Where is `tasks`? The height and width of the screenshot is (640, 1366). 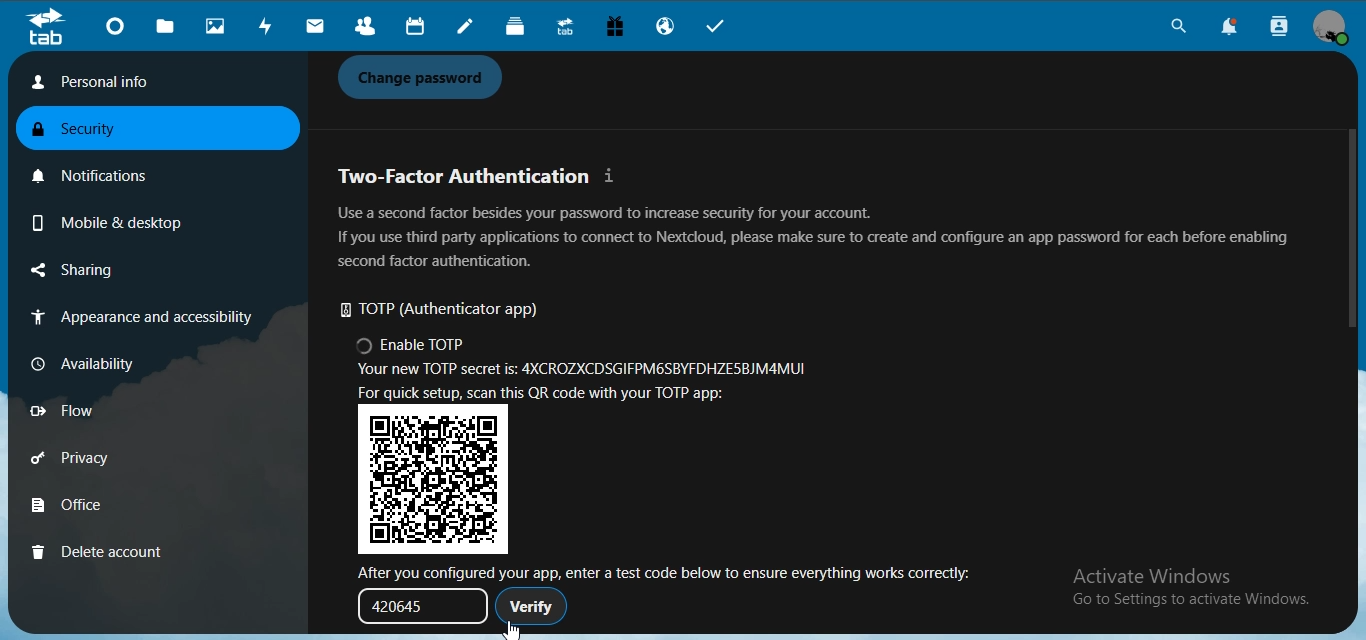
tasks is located at coordinates (723, 28).